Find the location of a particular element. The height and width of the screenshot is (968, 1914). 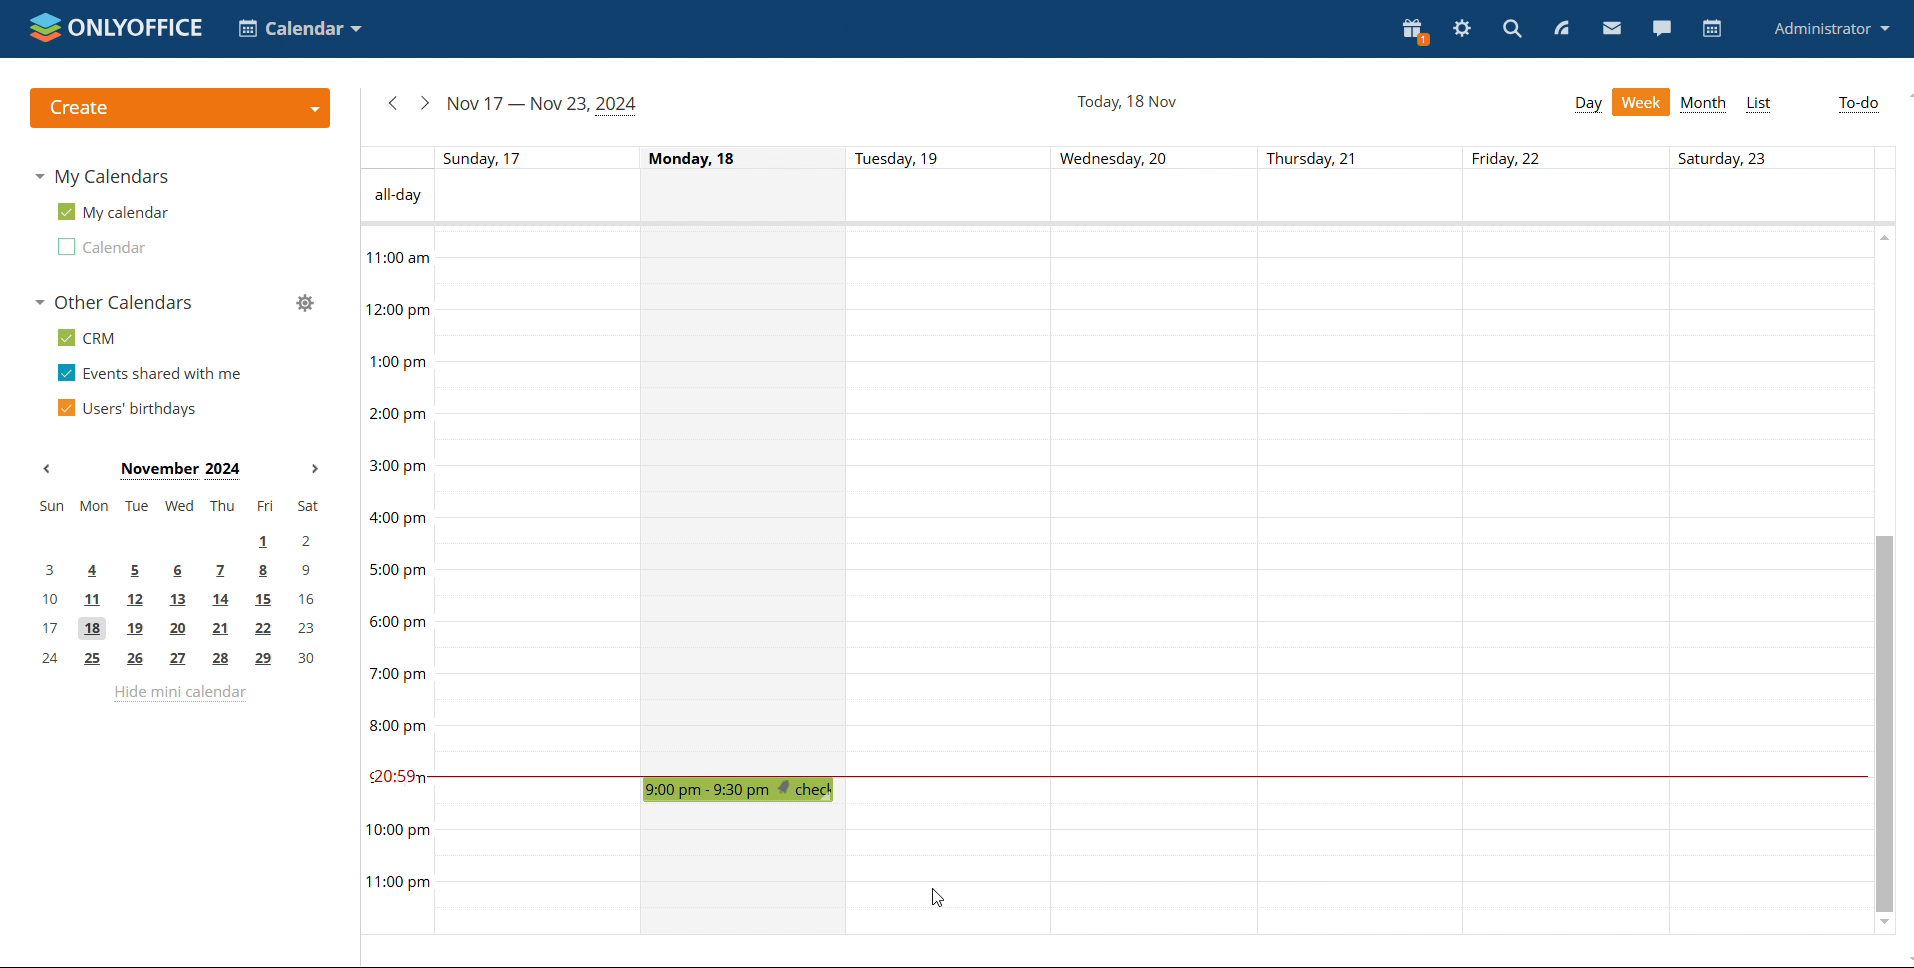

current time is located at coordinates (1146, 776).